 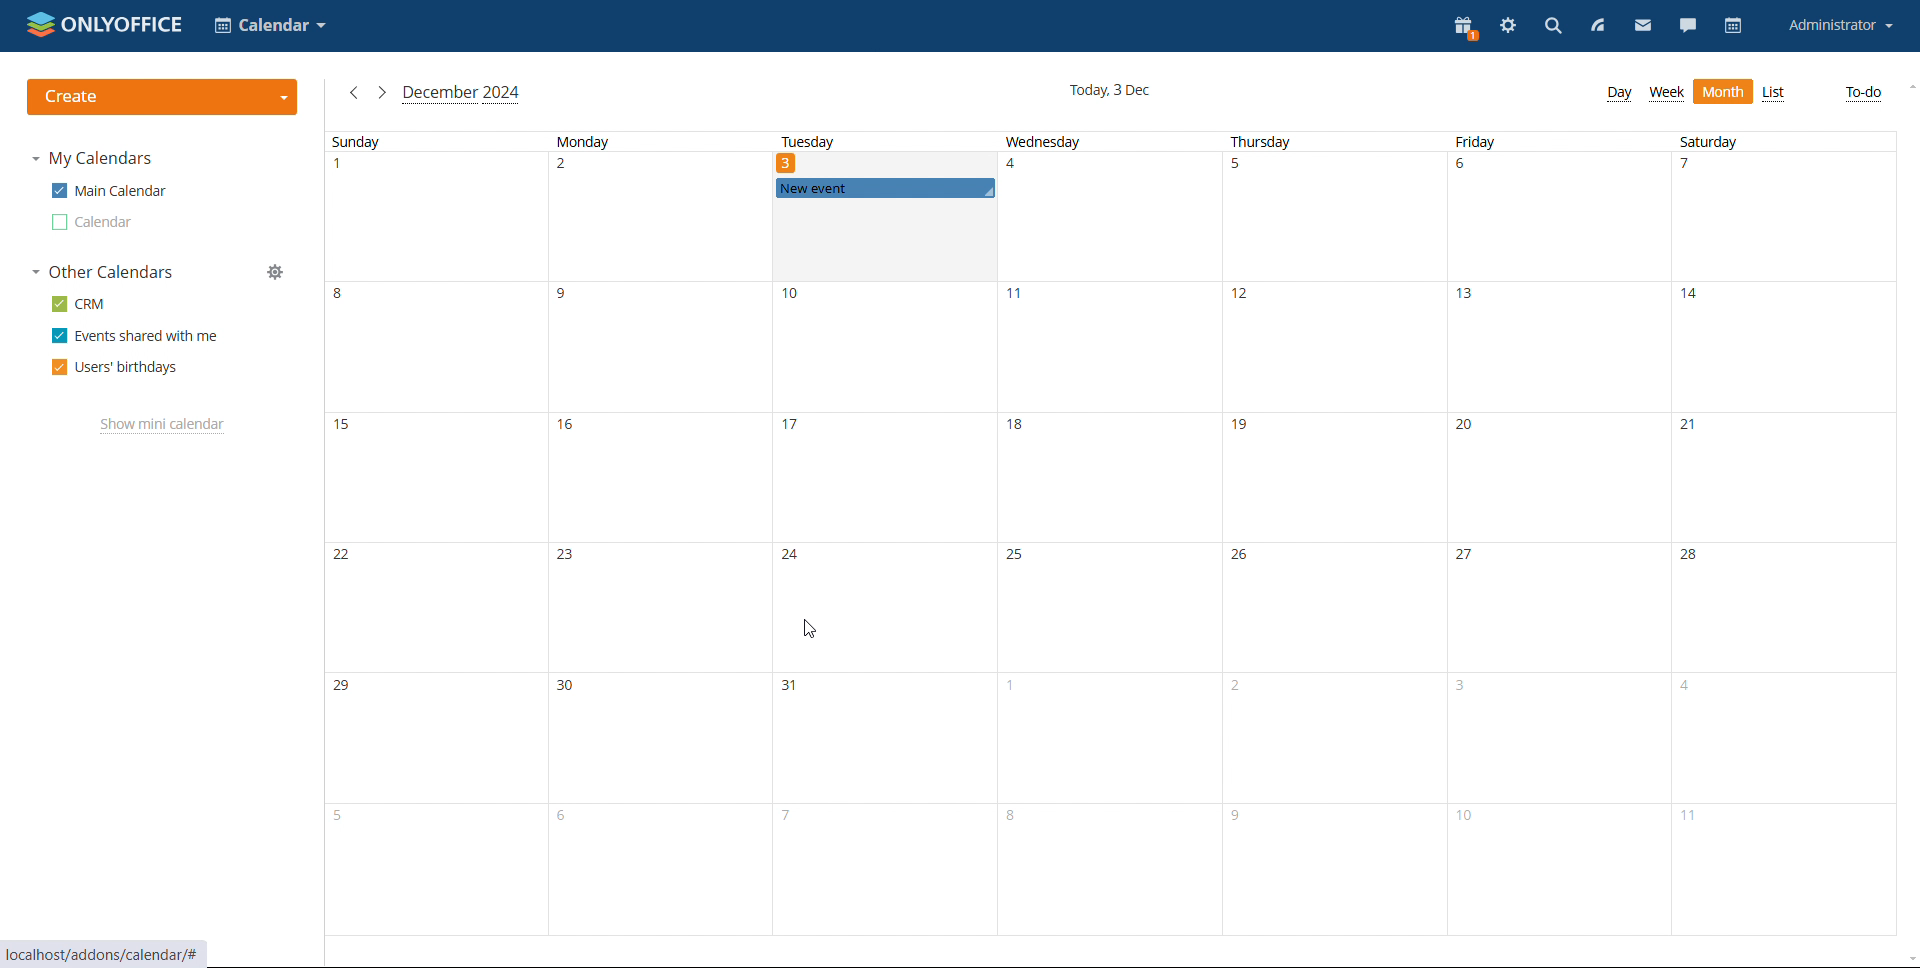 What do you see at coordinates (1340, 736) in the screenshot?
I see `date` at bounding box center [1340, 736].